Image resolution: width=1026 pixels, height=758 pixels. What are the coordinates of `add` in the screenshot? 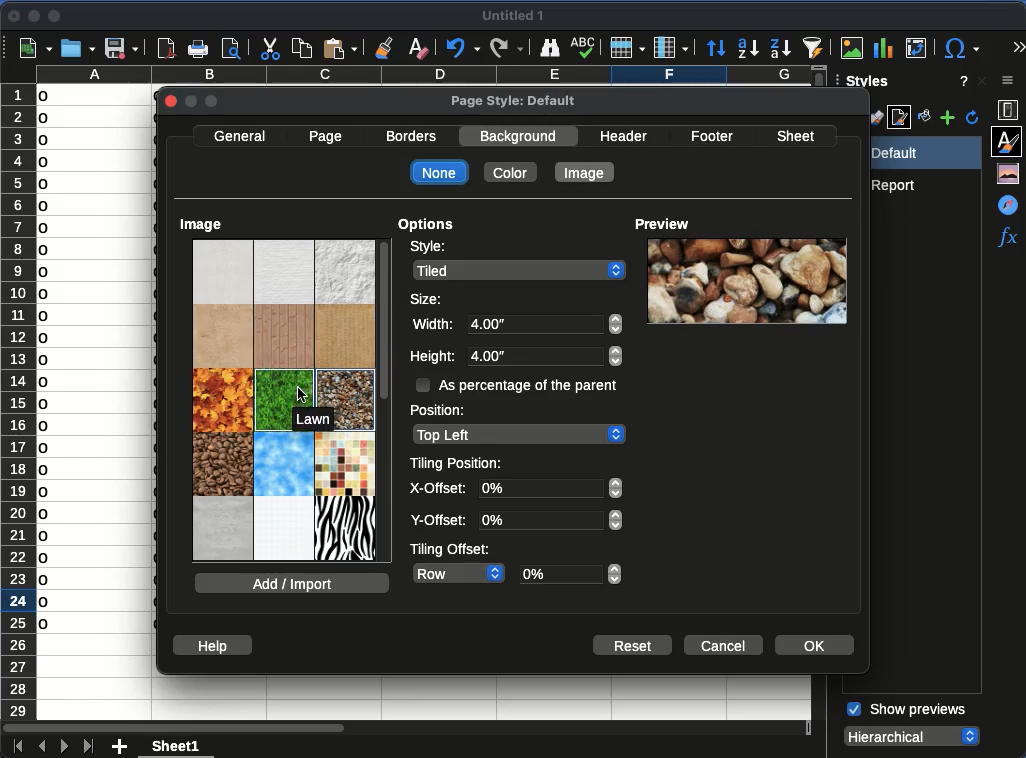 It's located at (121, 747).